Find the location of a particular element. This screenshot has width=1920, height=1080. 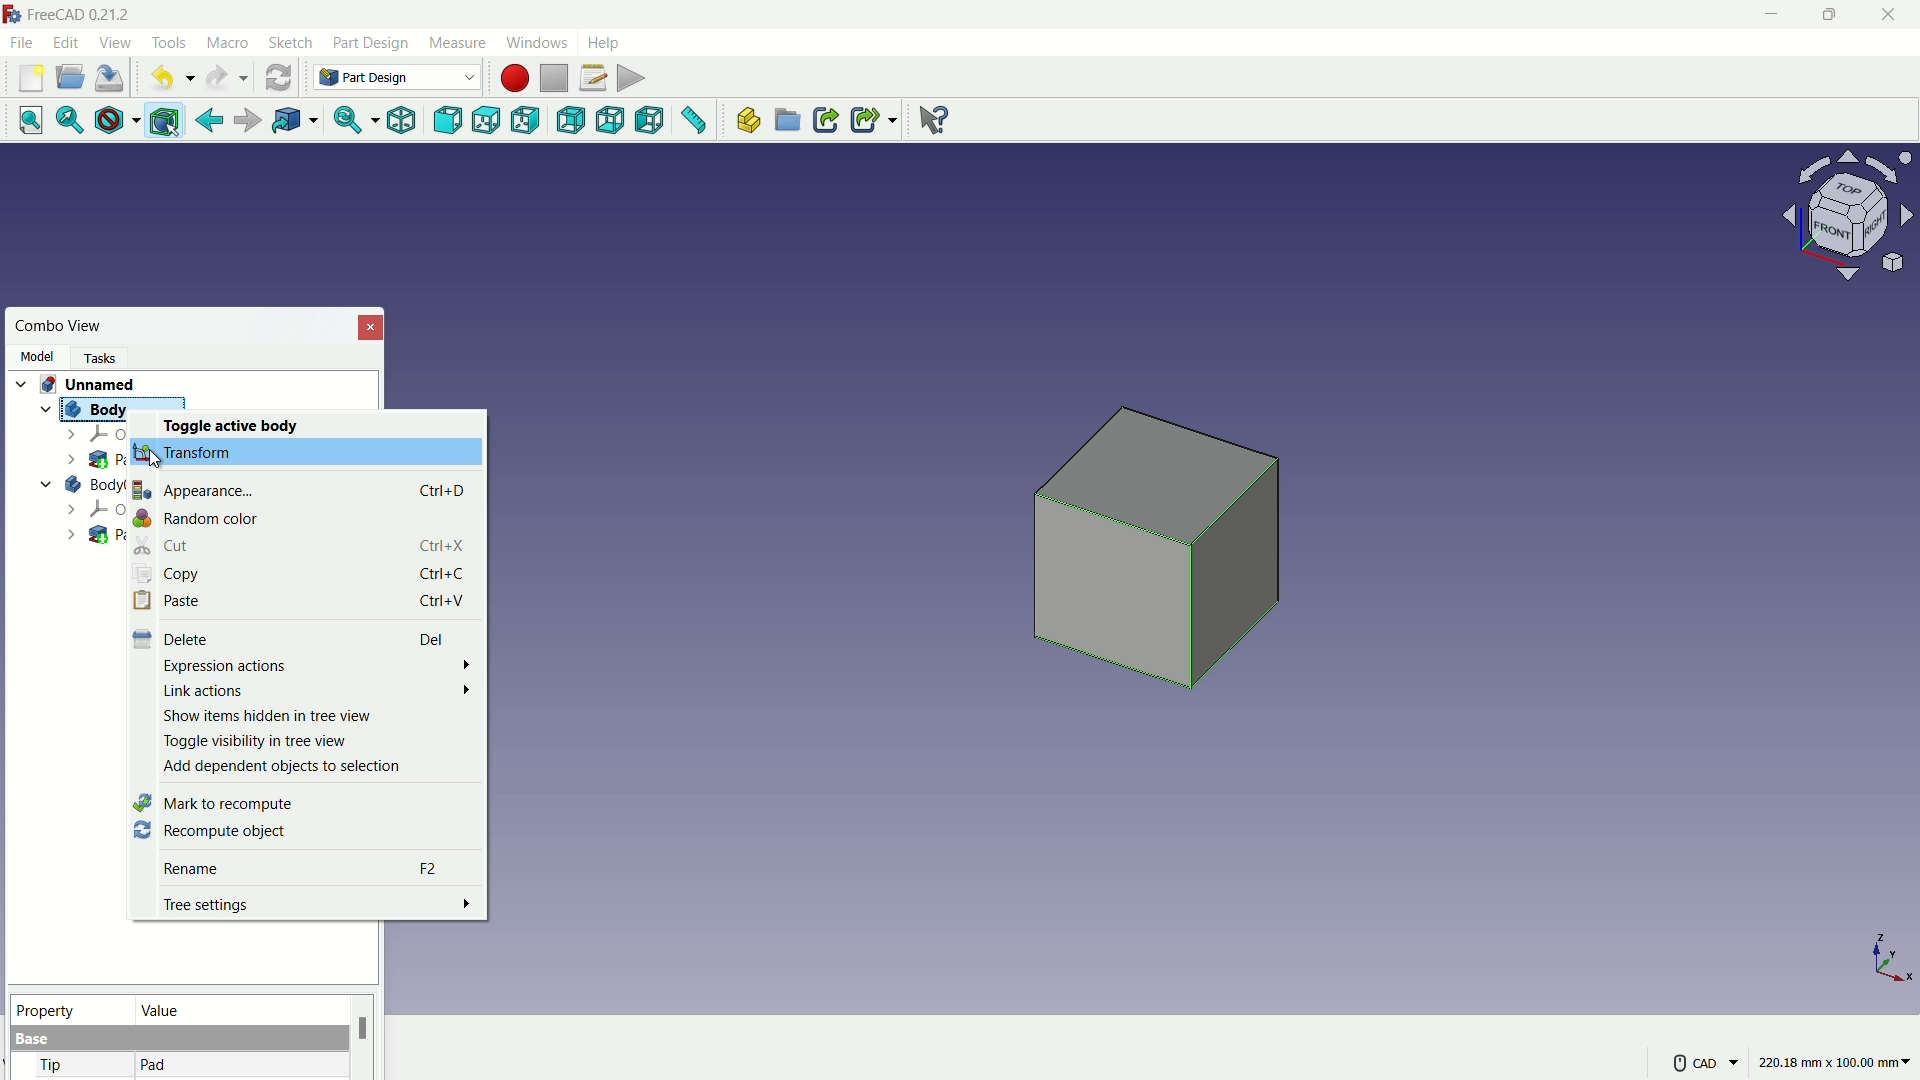

redo is located at coordinates (227, 78).